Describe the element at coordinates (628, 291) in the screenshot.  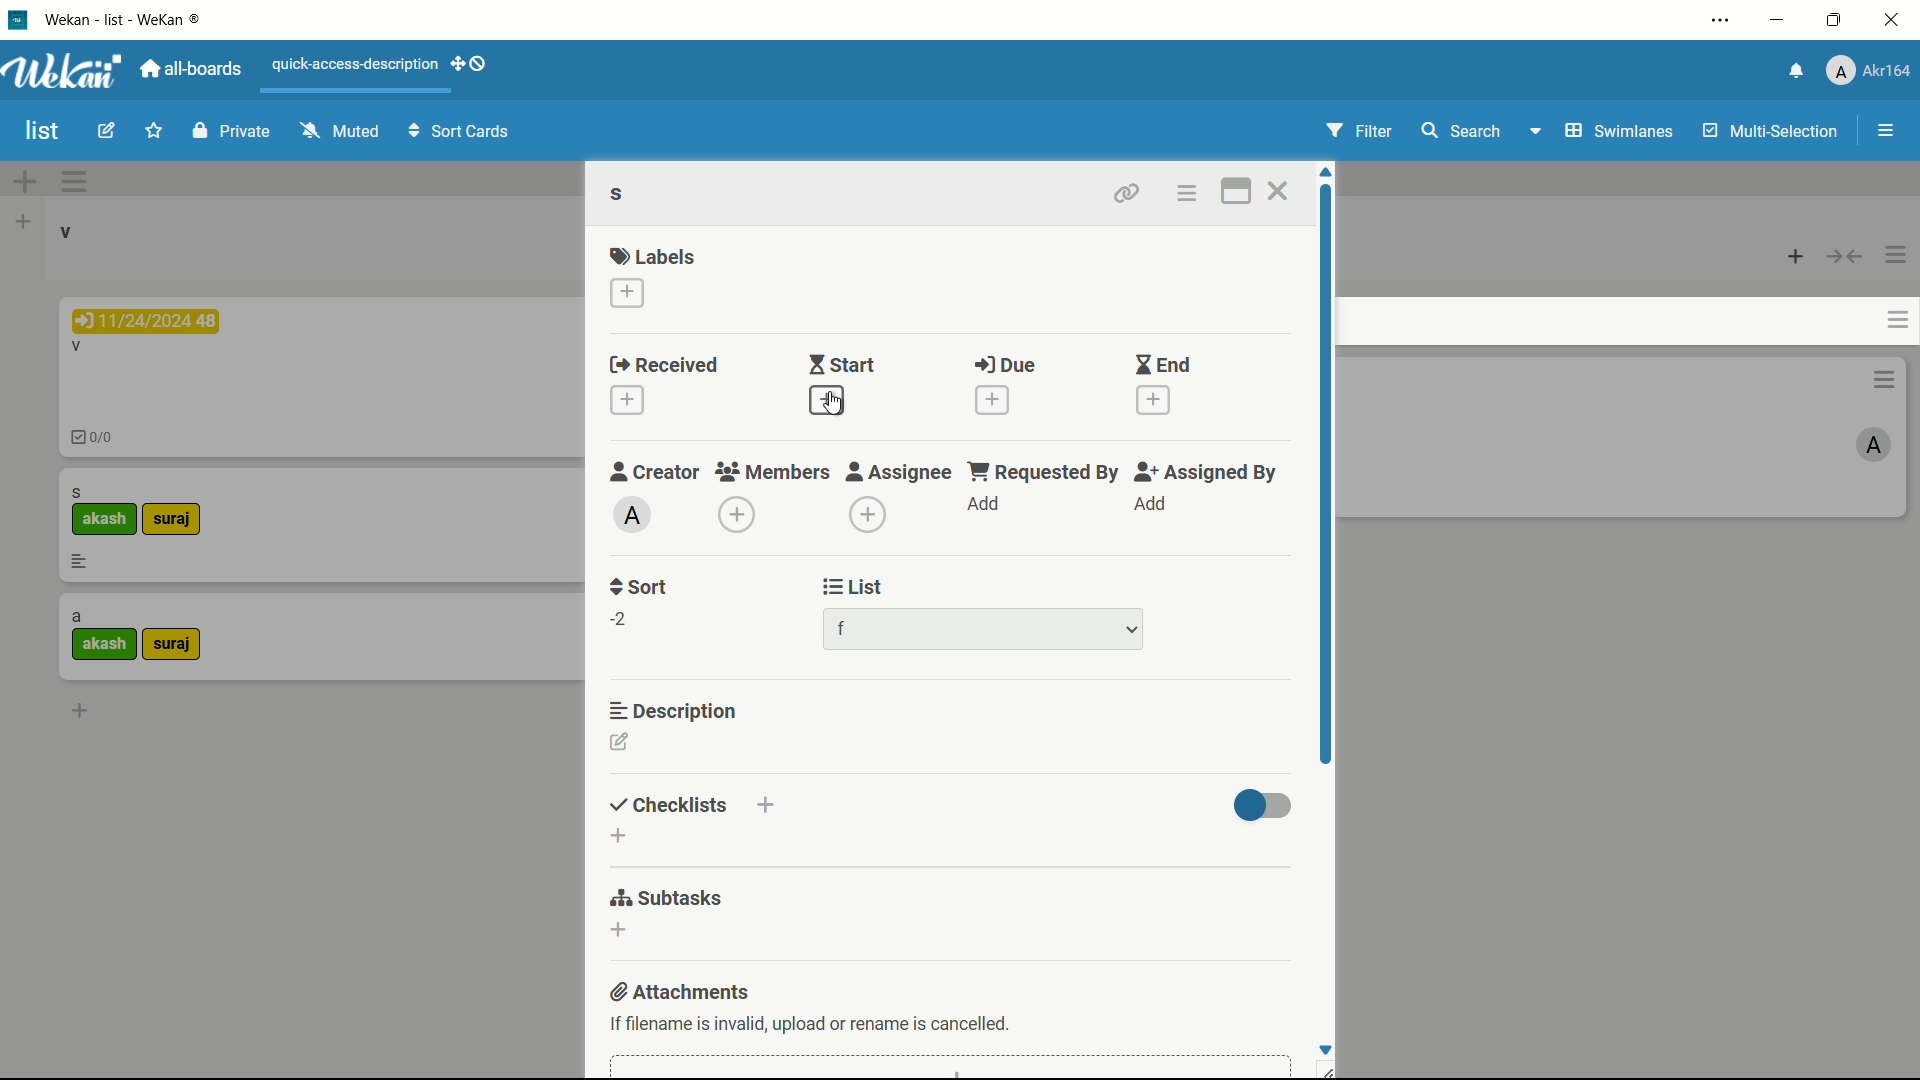
I see `add label` at that location.